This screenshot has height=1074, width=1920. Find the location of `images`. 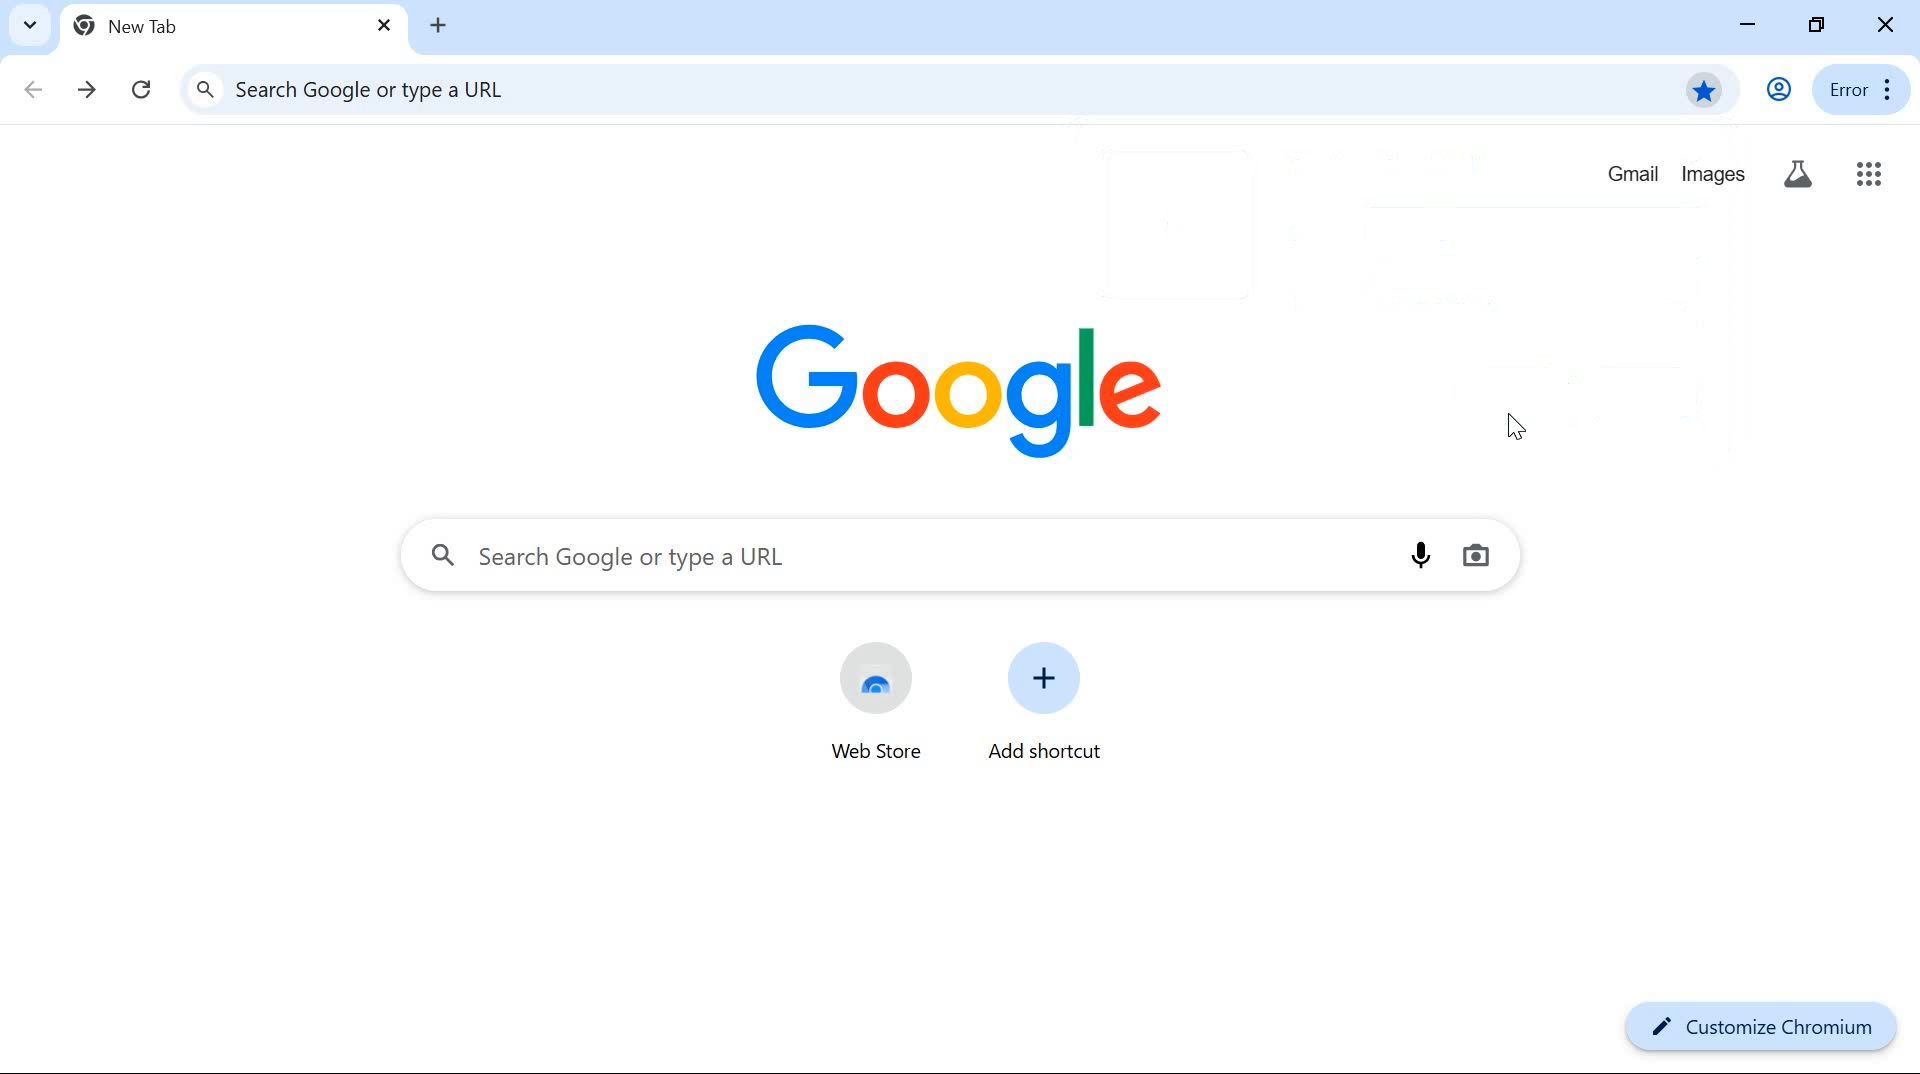

images is located at coordinates (1714, 174).